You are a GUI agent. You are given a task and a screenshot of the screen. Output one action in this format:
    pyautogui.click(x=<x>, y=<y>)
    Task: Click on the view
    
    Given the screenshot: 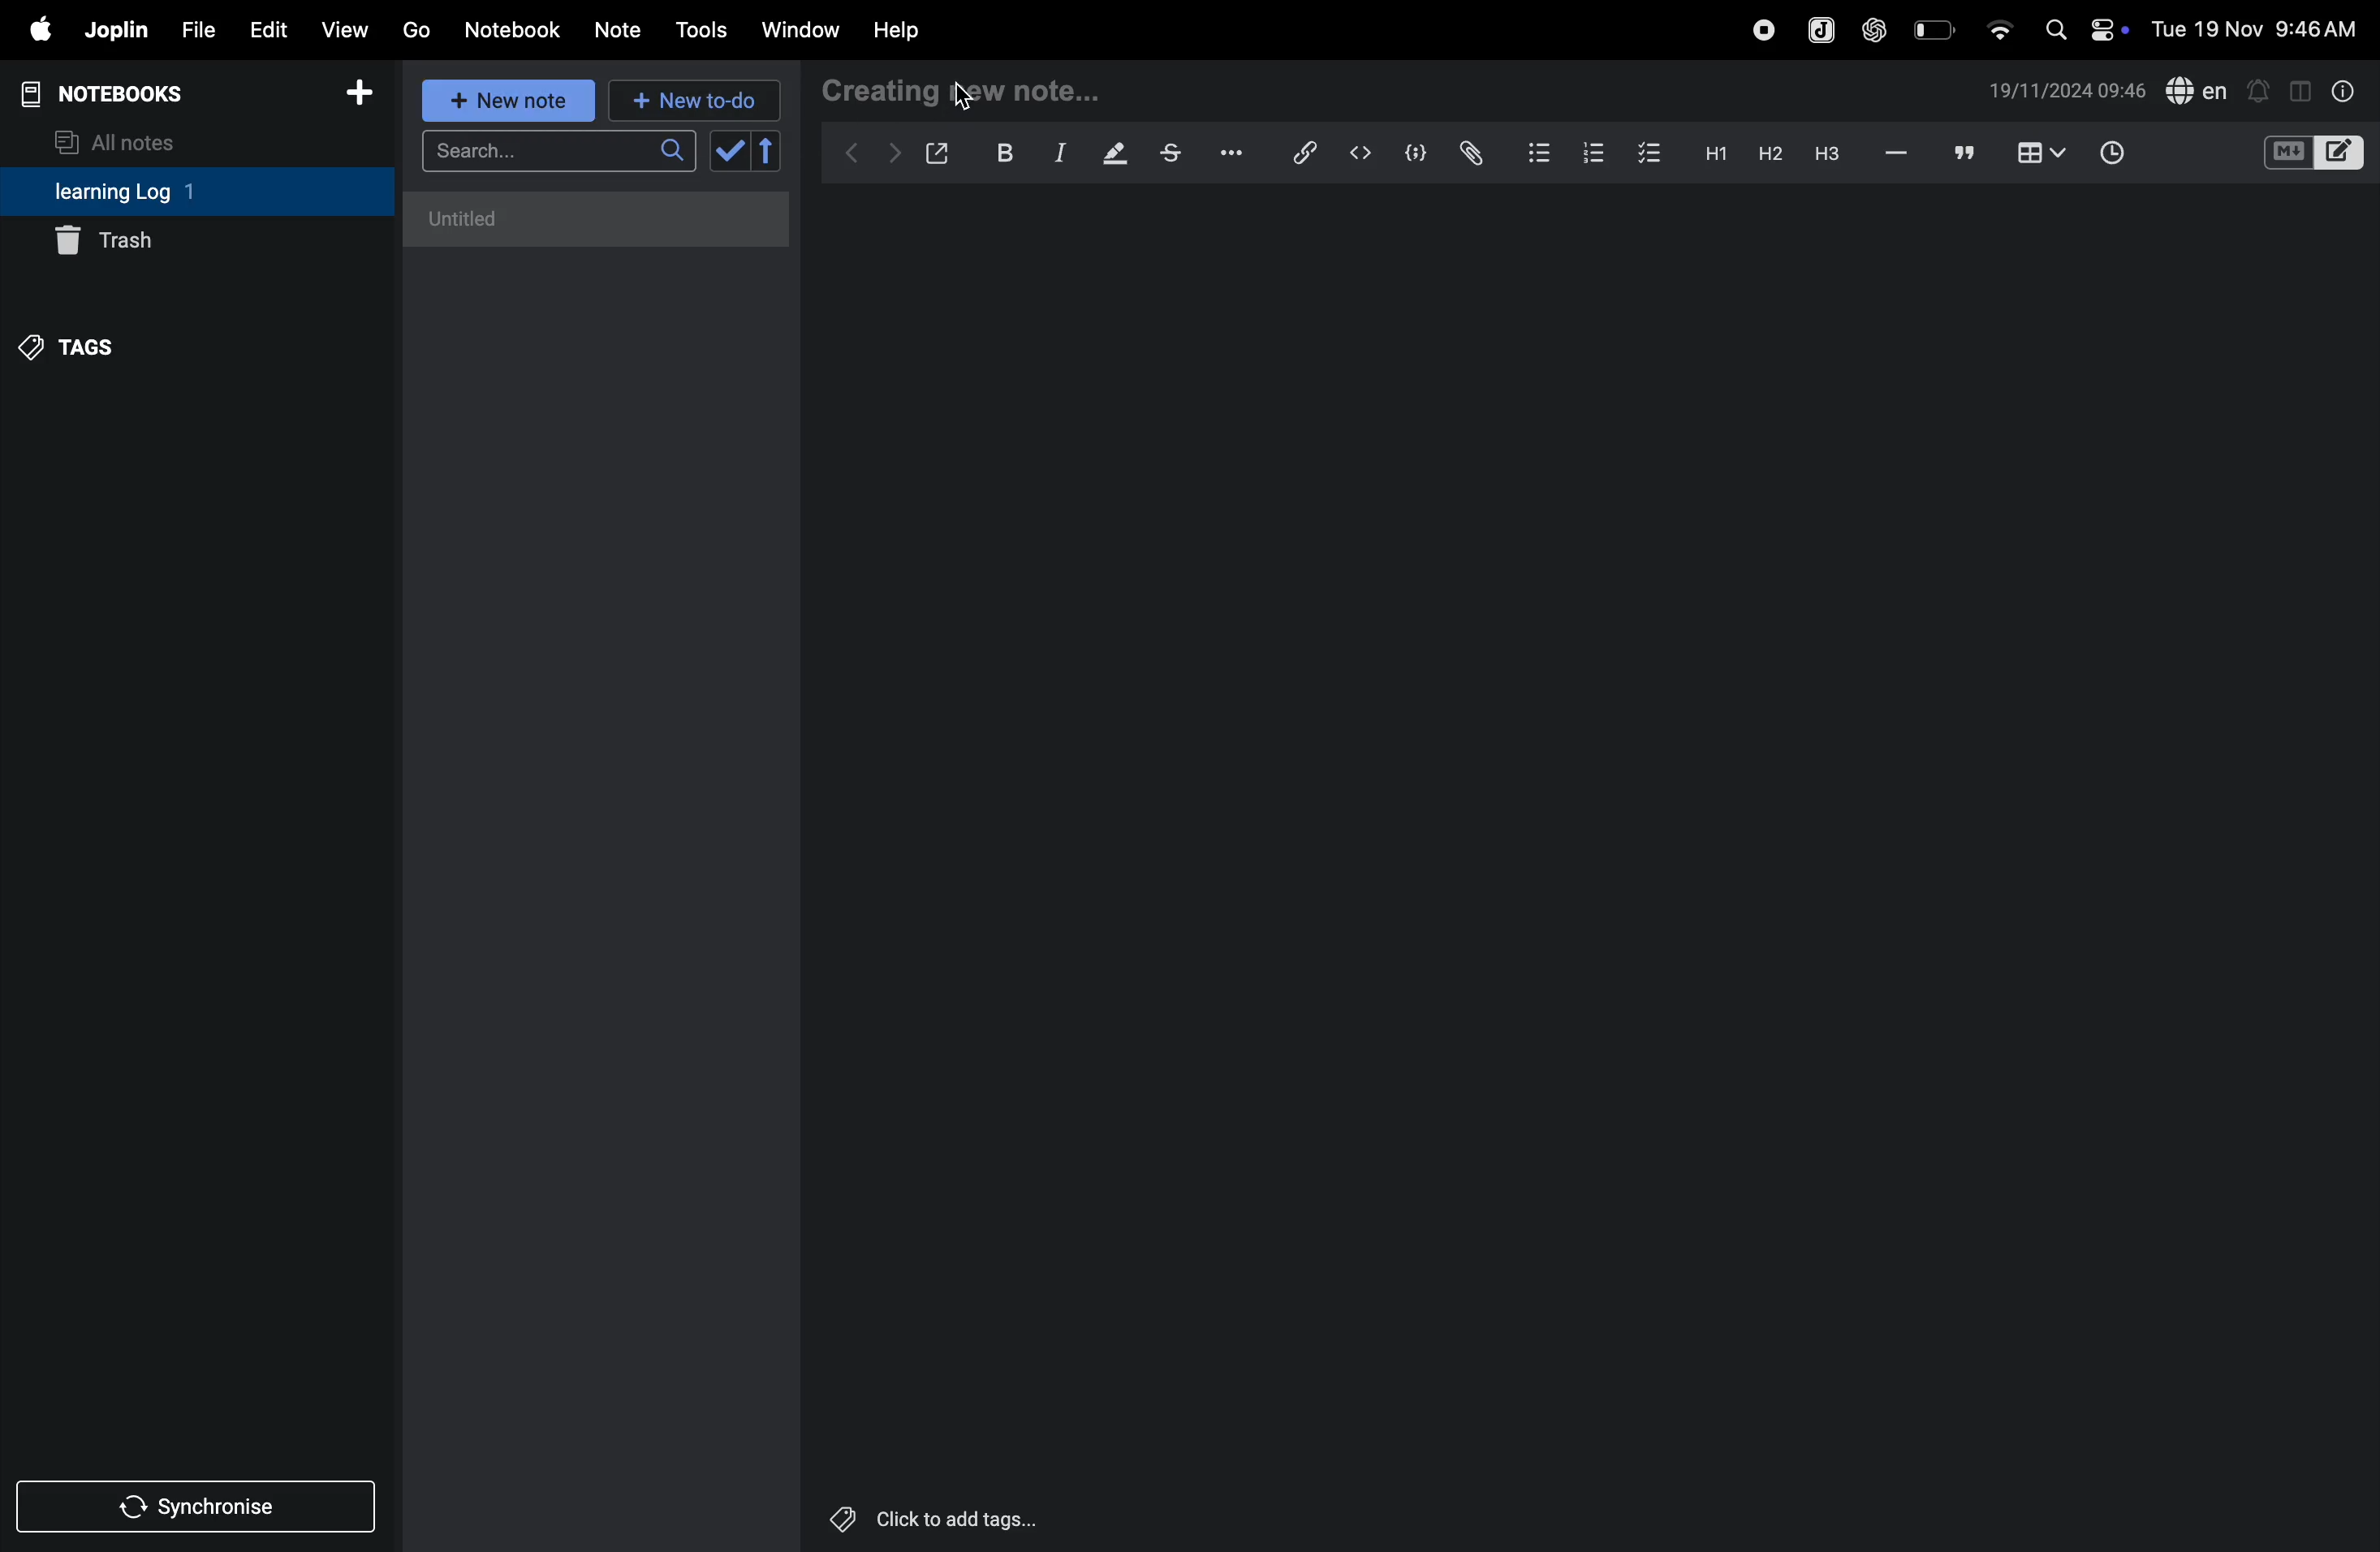 What is the action you would take?
    pyautogui.click(x=346, y=29)
    